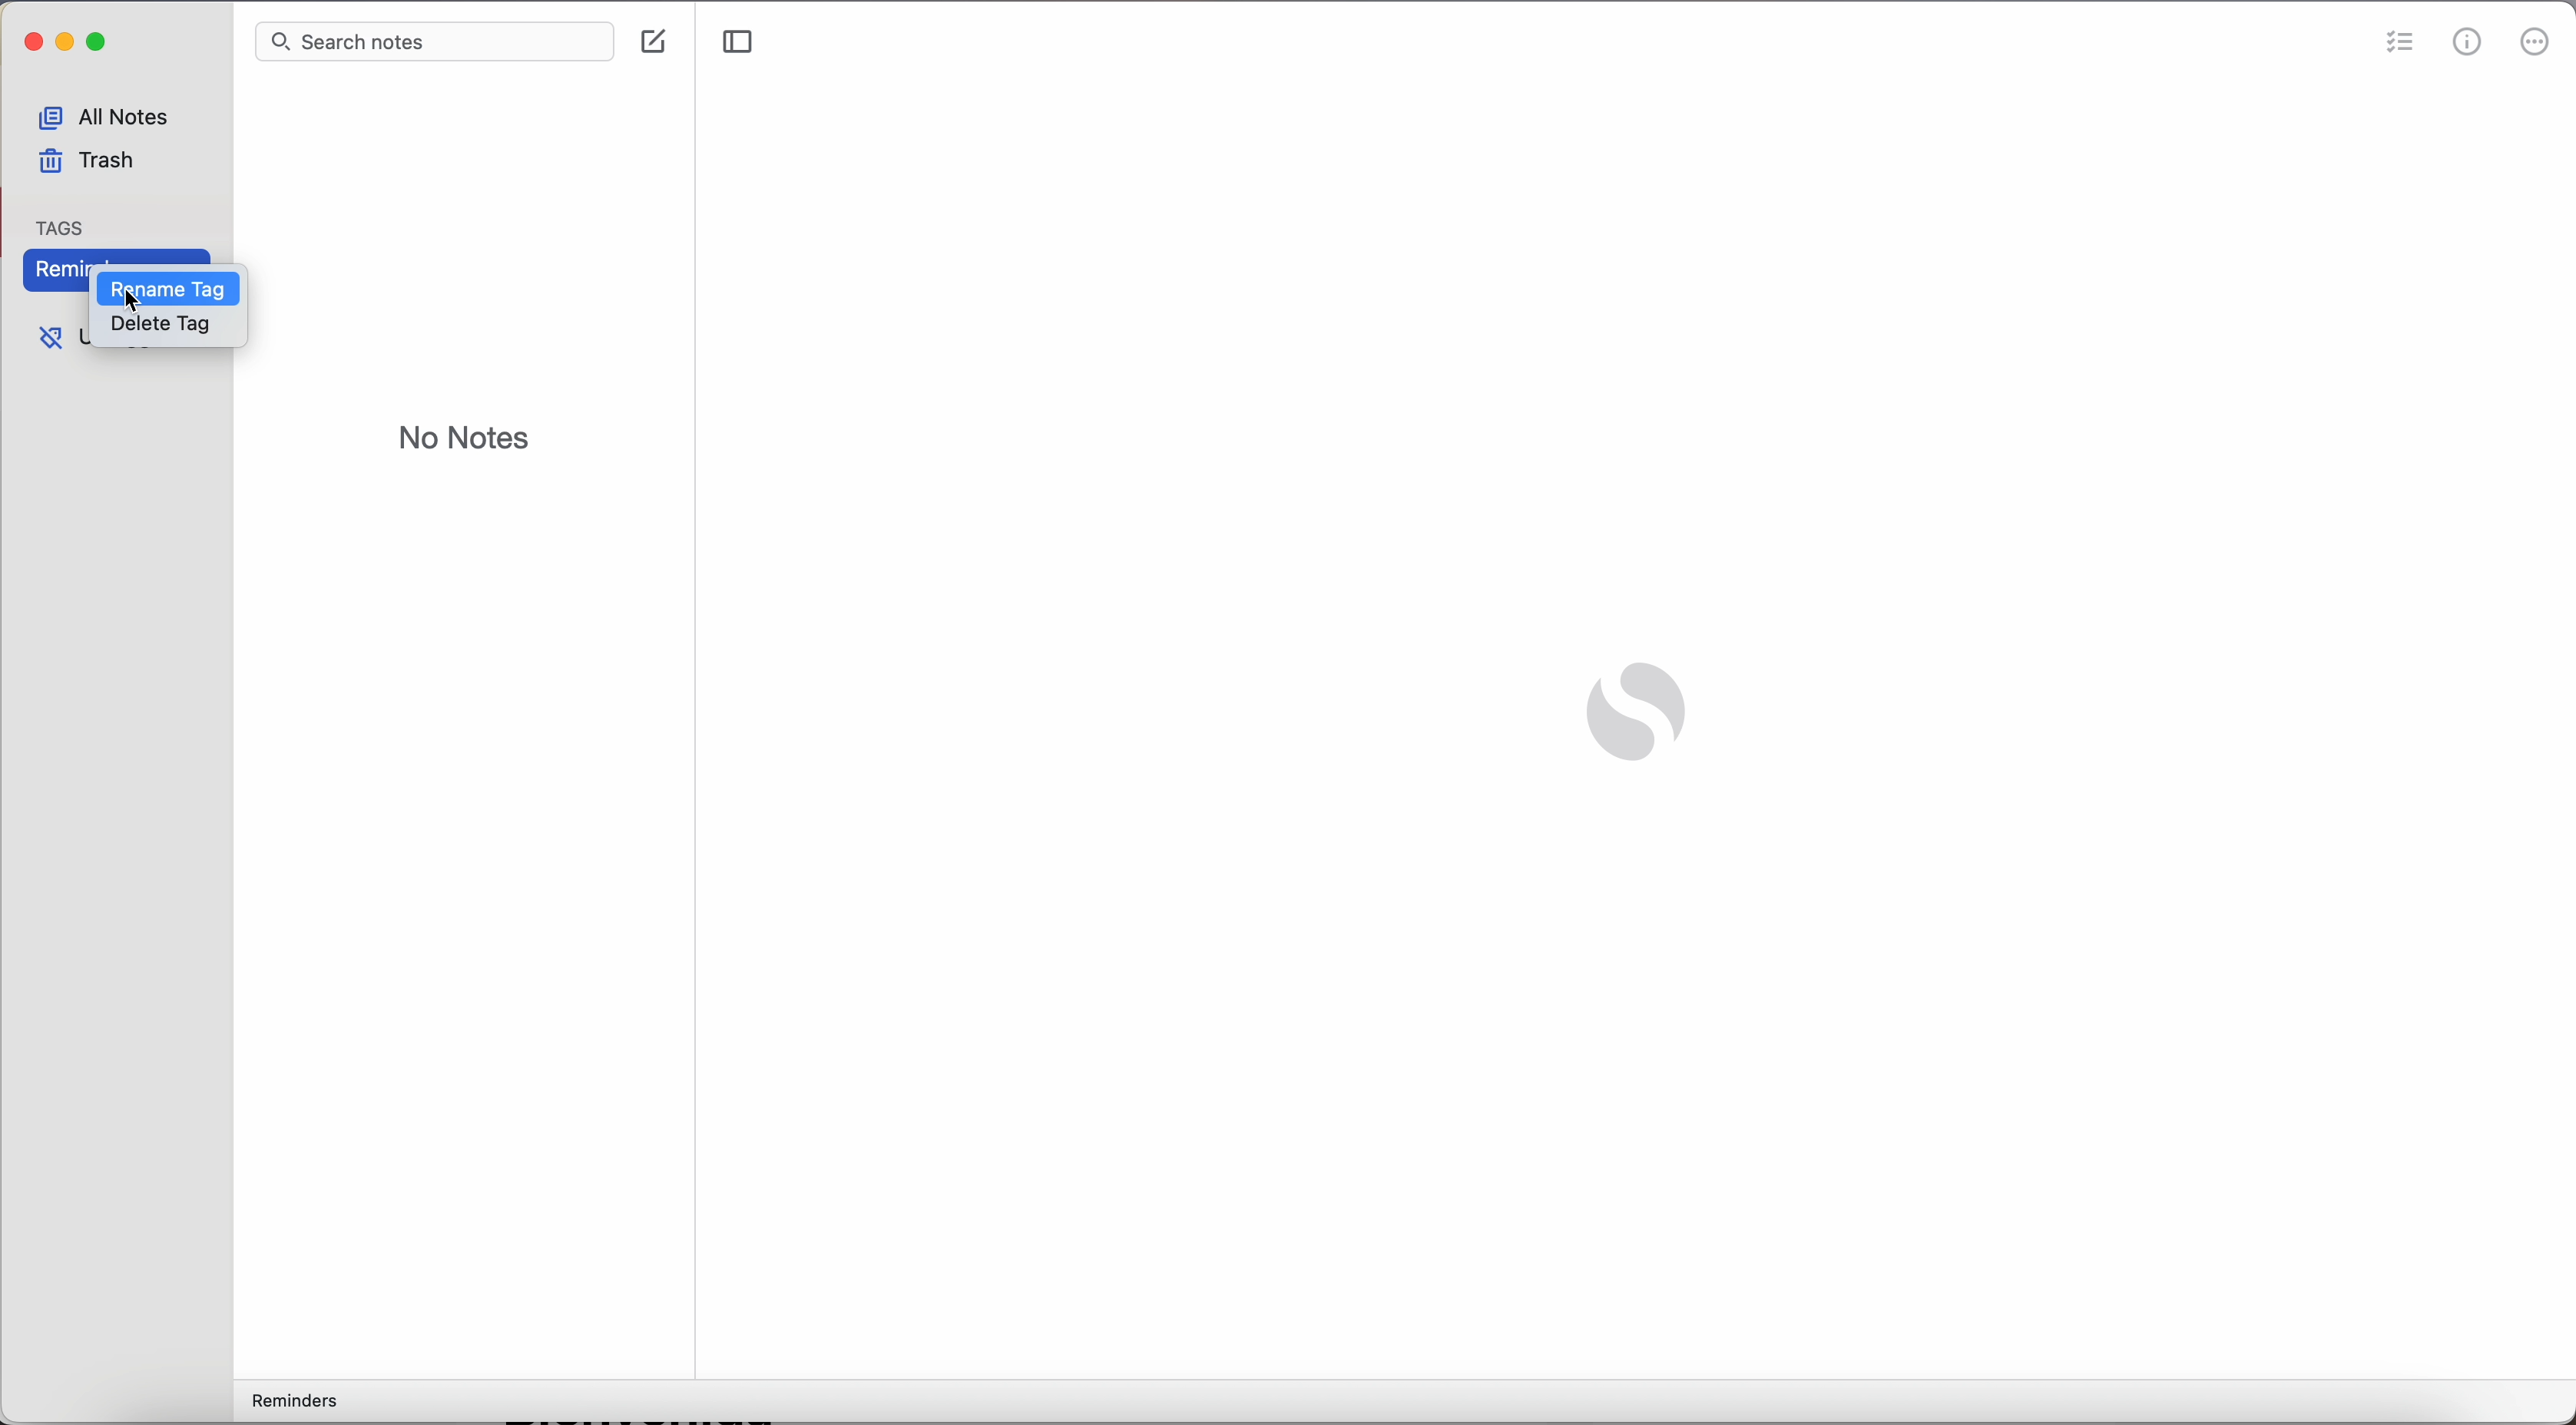 The height and width of the screenshot is (1425, 2576). Describe the element at coordinates (2537, 45) in the screenshot. I see `more options` at that location.